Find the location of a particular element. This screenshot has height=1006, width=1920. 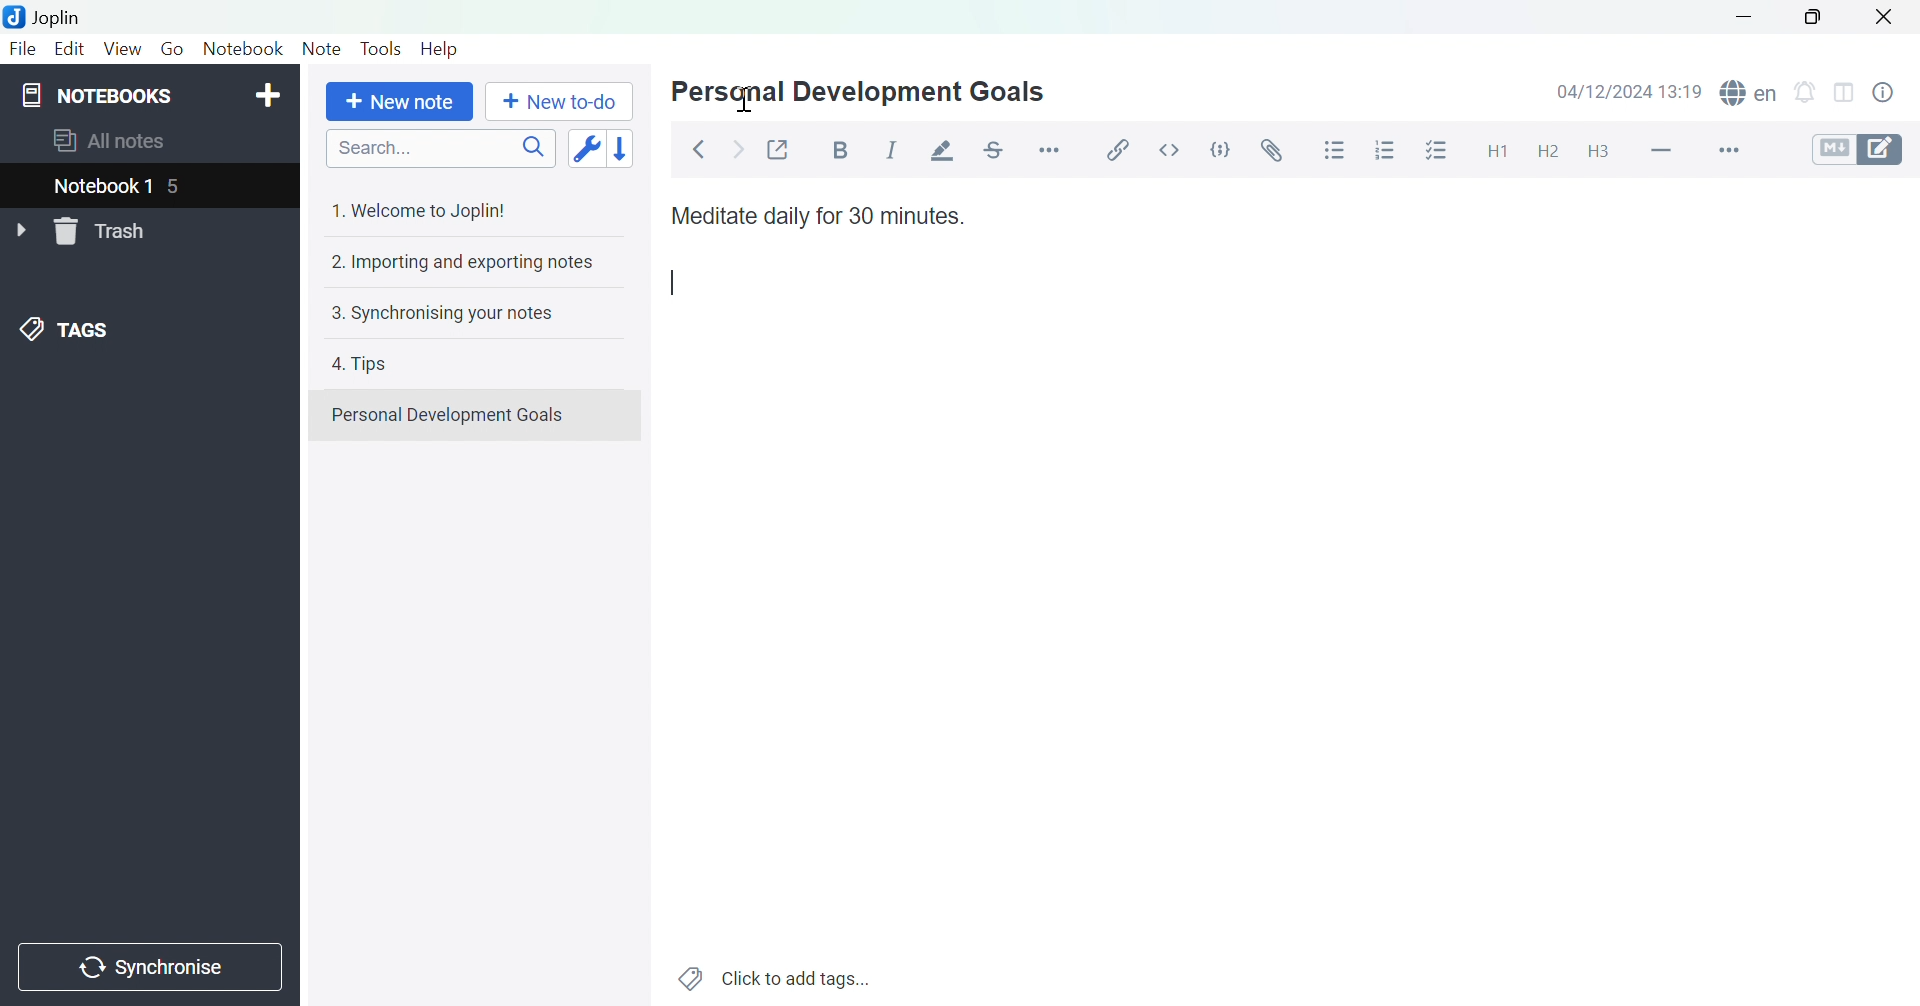

Personal Development Goals is located at coordinates (869, 91).